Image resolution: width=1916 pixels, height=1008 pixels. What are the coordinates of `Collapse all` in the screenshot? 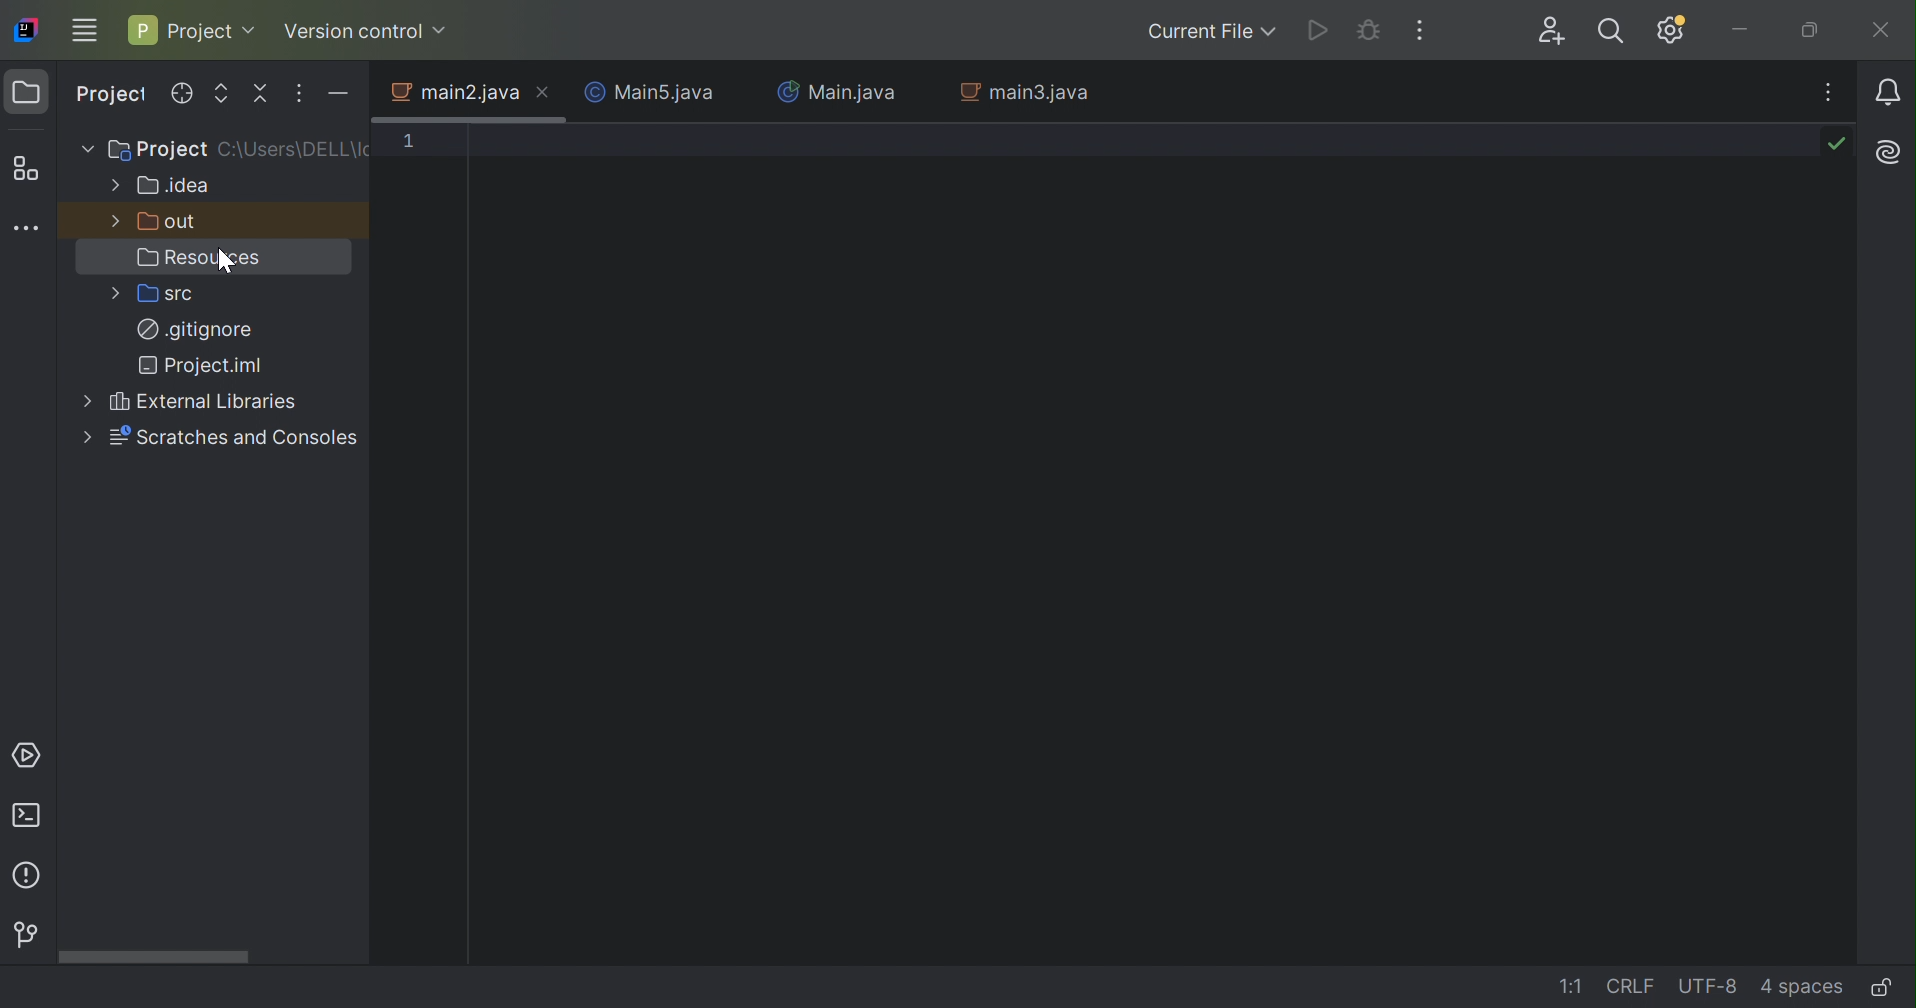 It's located at (259, 92).